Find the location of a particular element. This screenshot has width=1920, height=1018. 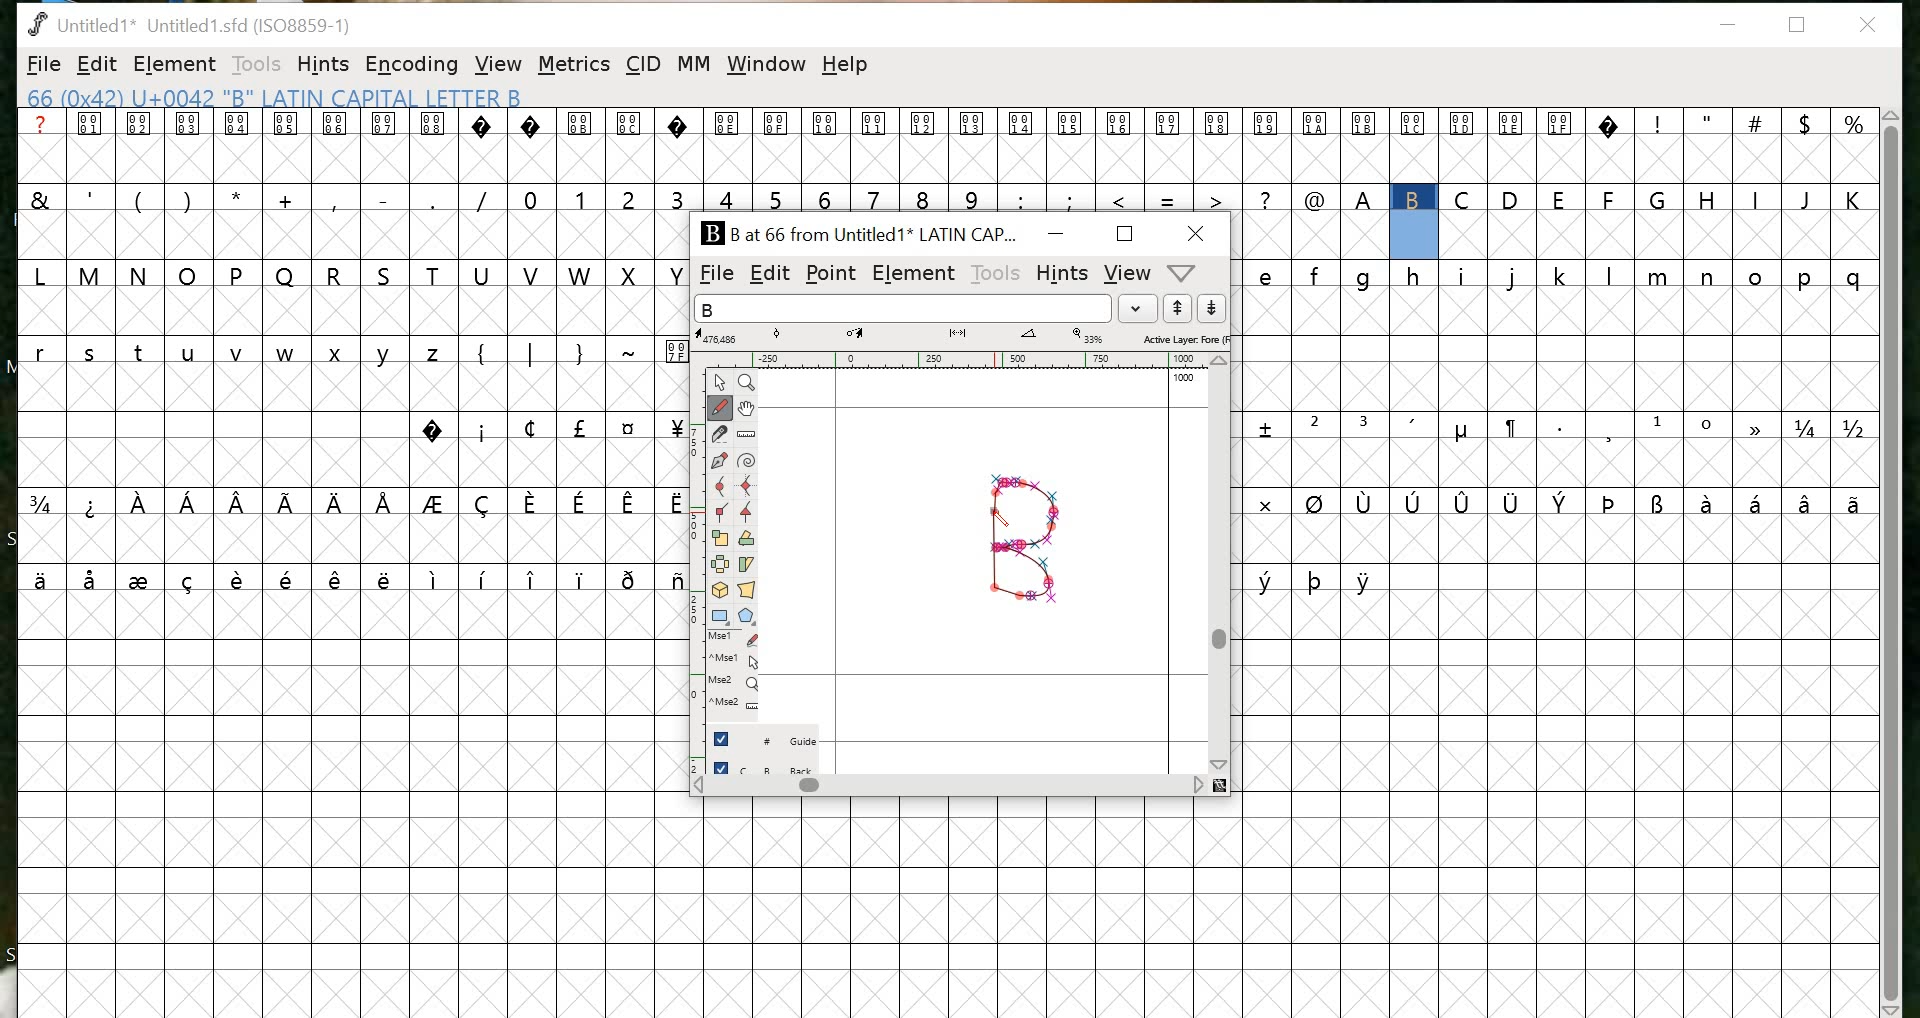

ruler is located at coordinates (950, 360).